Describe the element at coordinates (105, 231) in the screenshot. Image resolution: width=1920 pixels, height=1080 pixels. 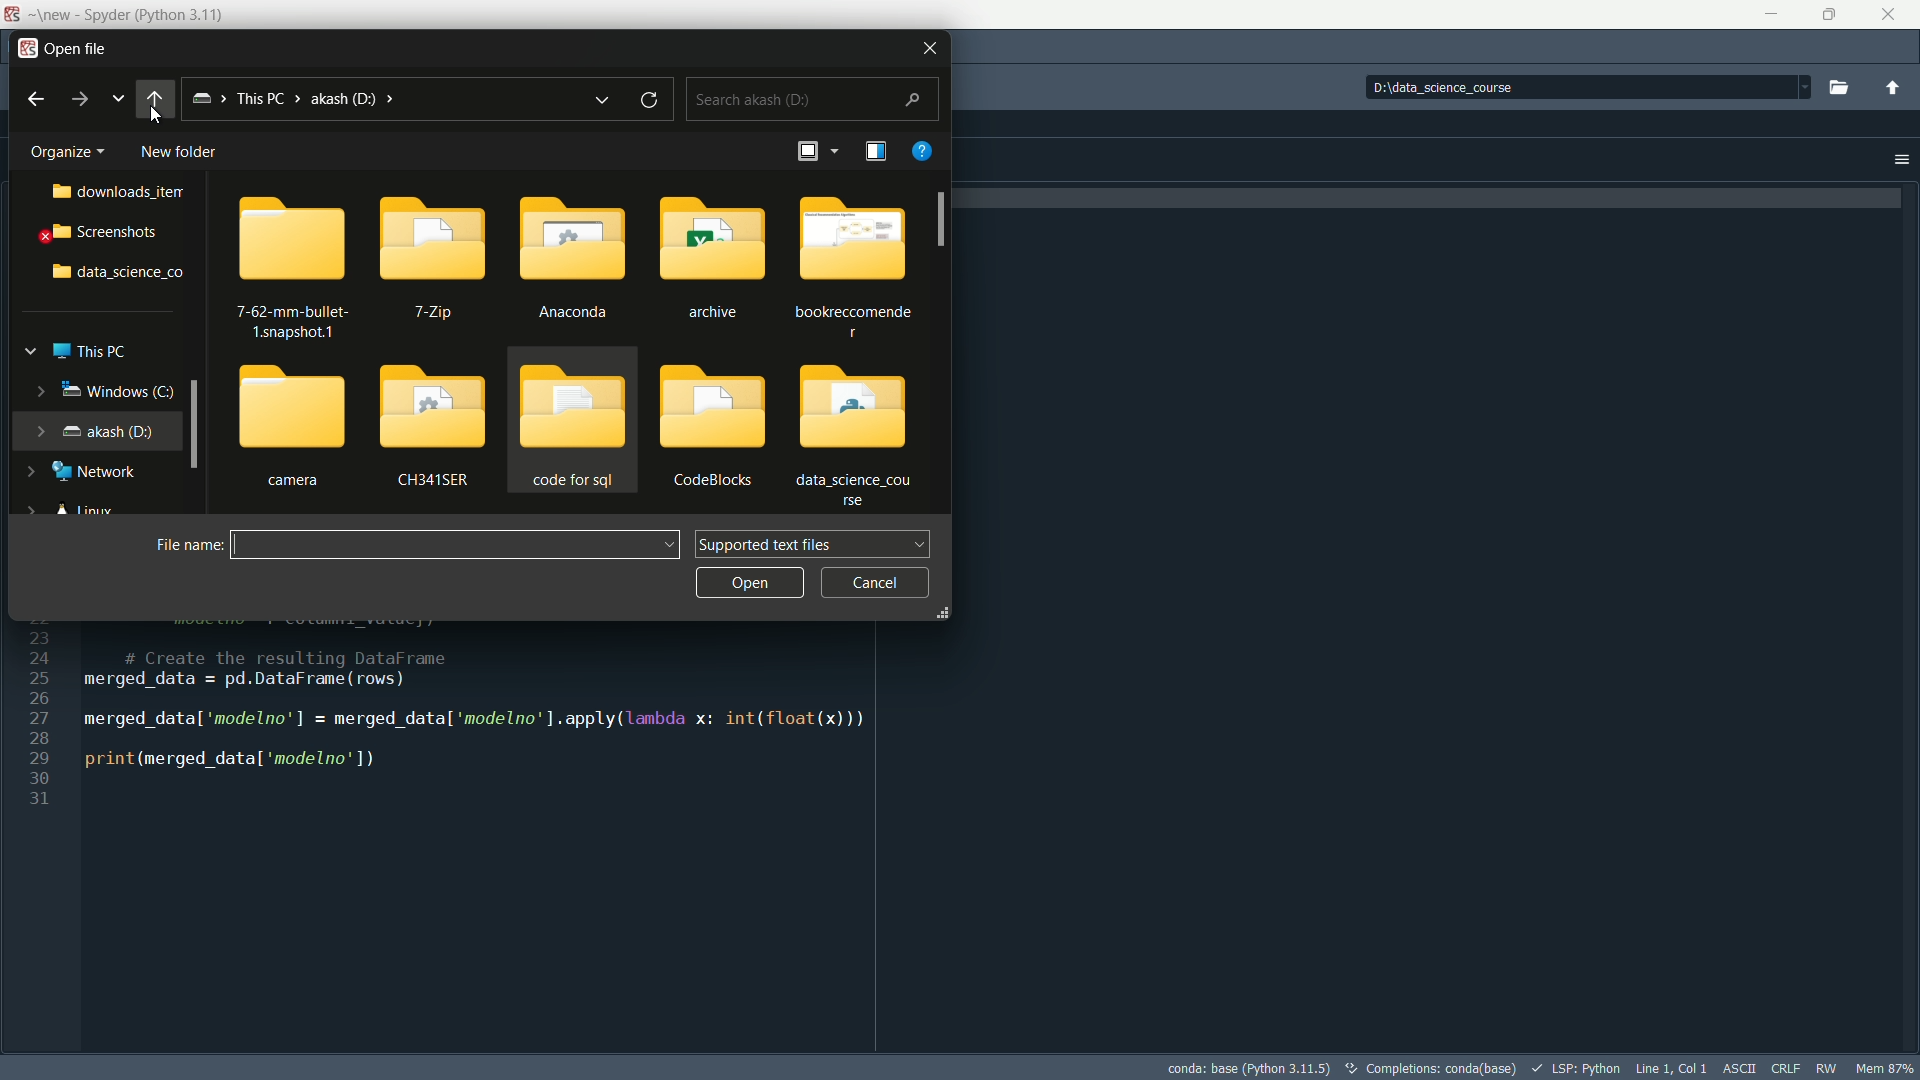
I see `screenshots` at that location.